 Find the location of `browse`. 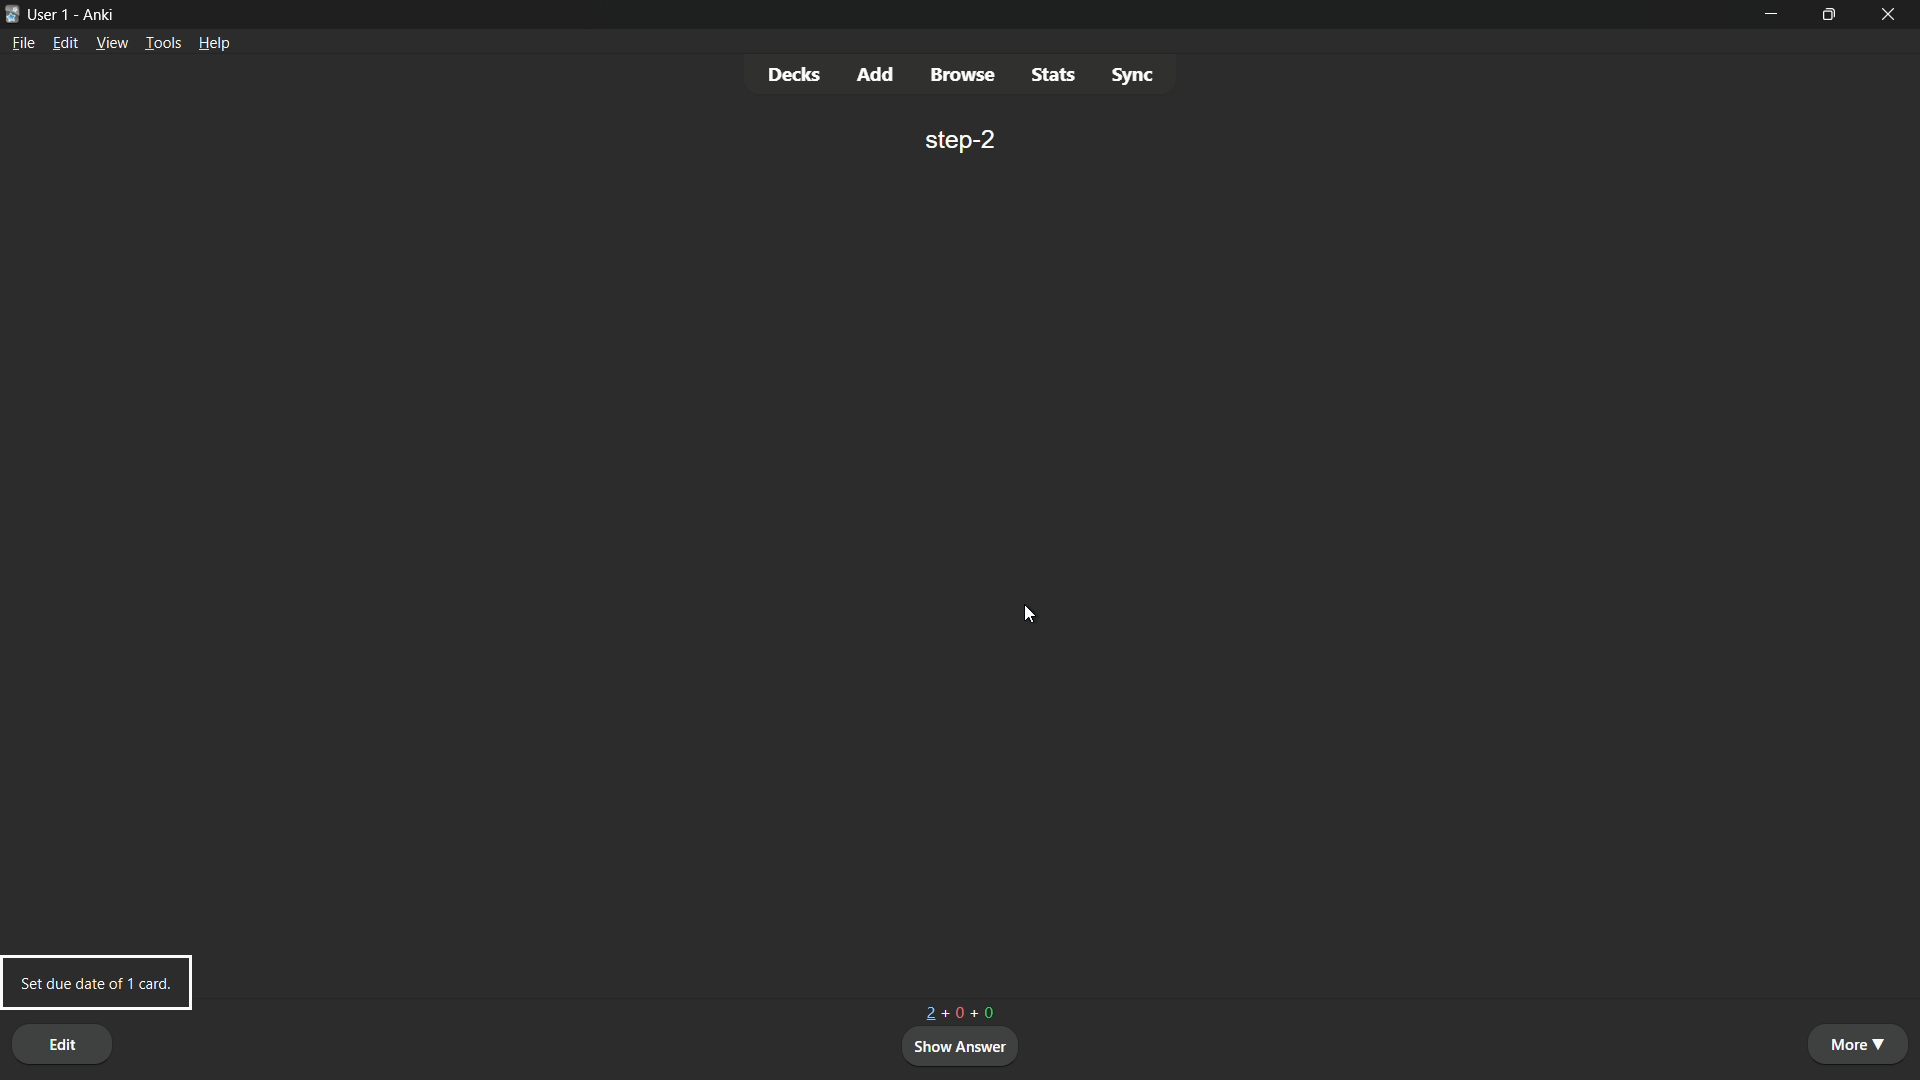

browse is located at coordinates (964, 75).